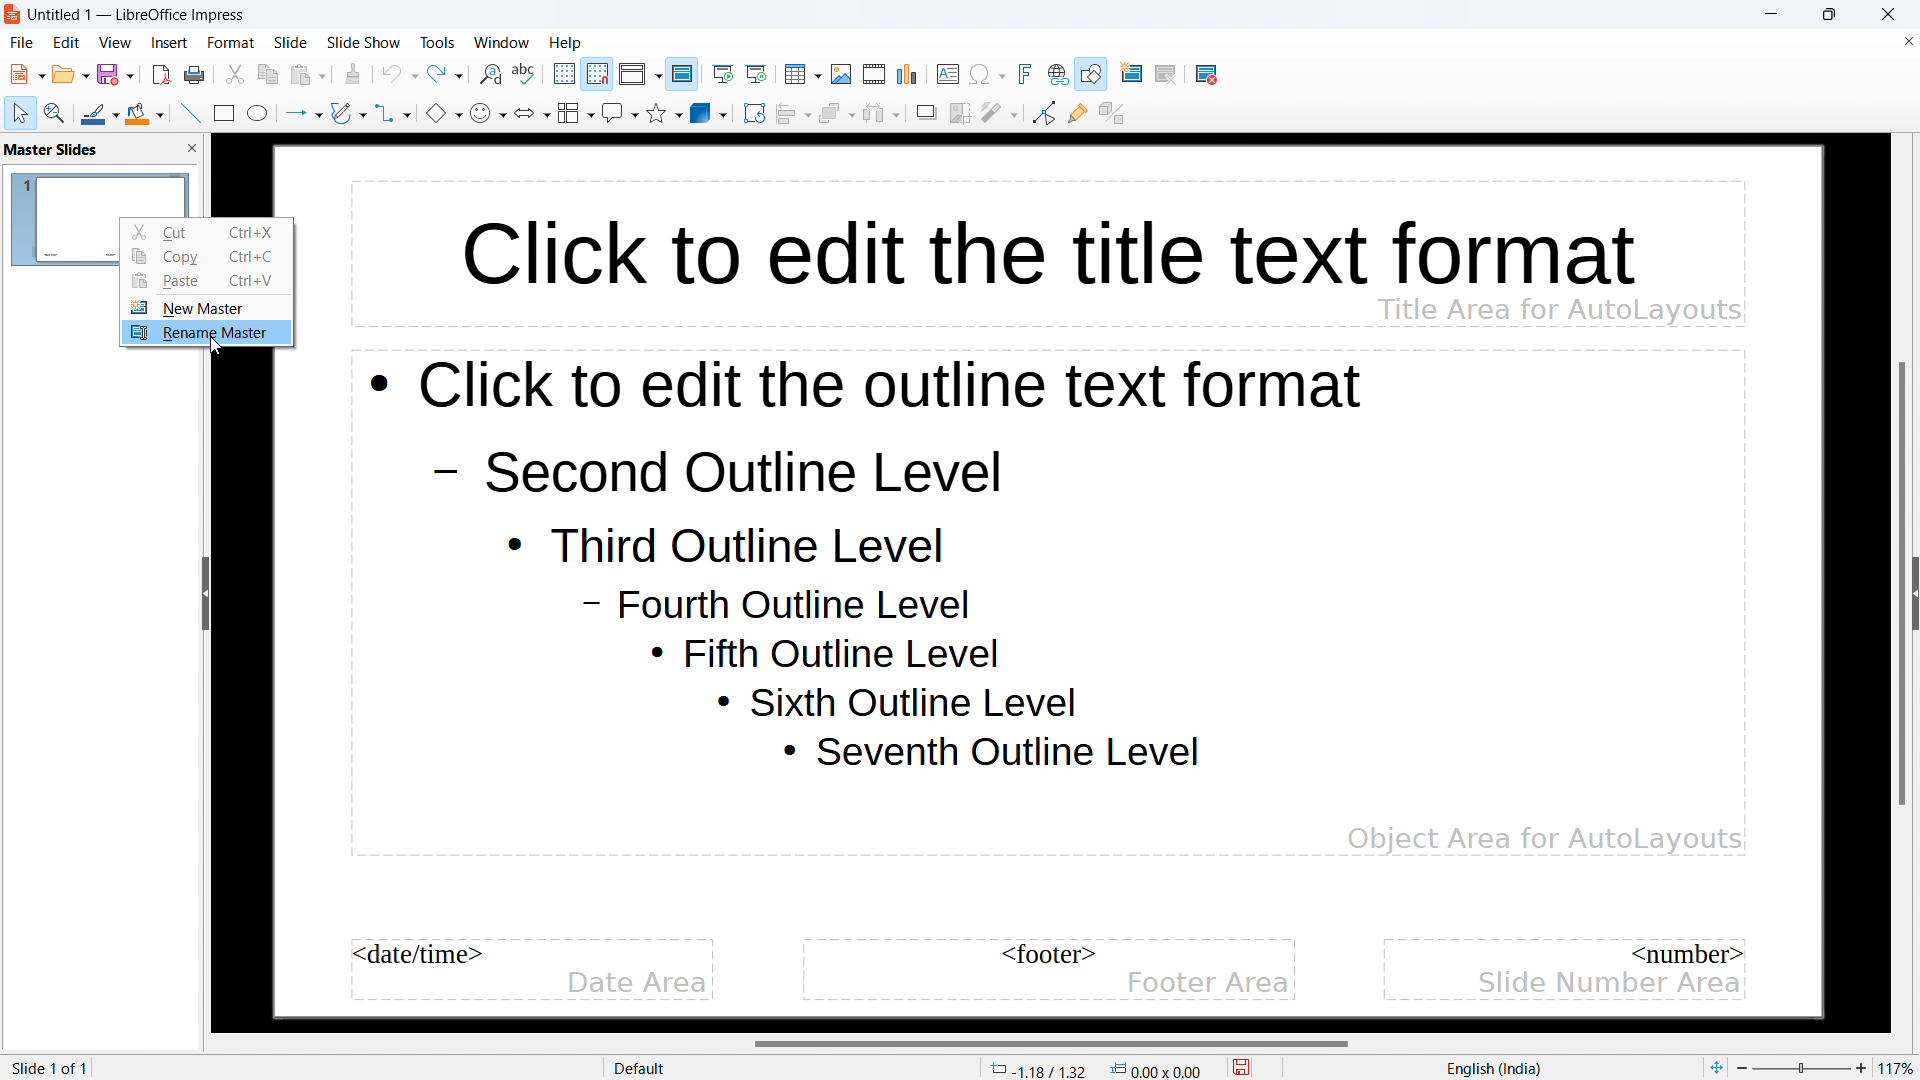  I want to click on slide, so click(290, 42).